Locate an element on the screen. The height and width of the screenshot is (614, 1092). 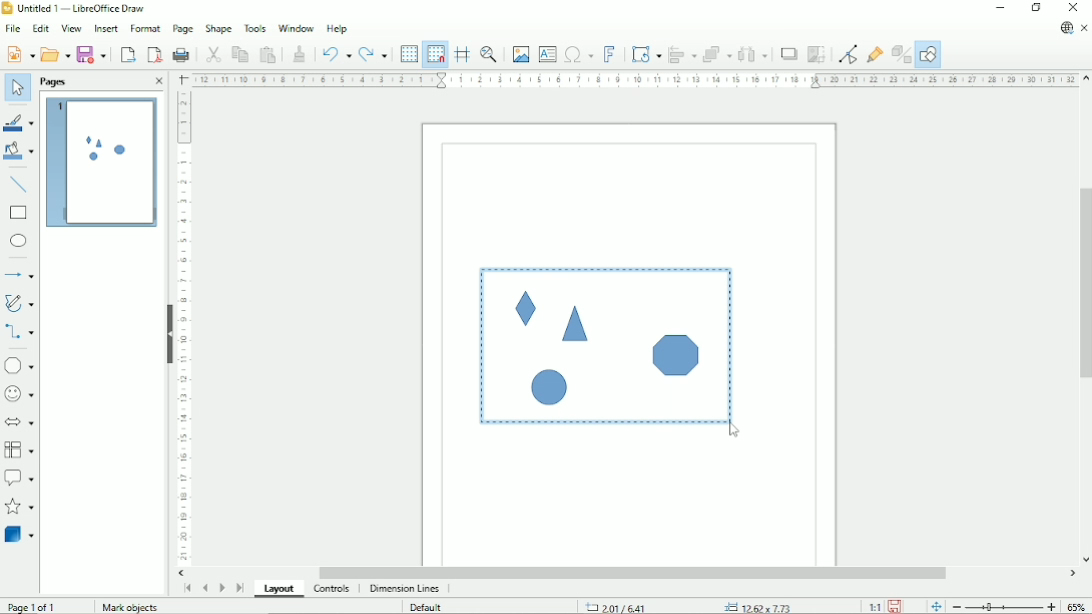
Close is located at coordinates (156, 81).